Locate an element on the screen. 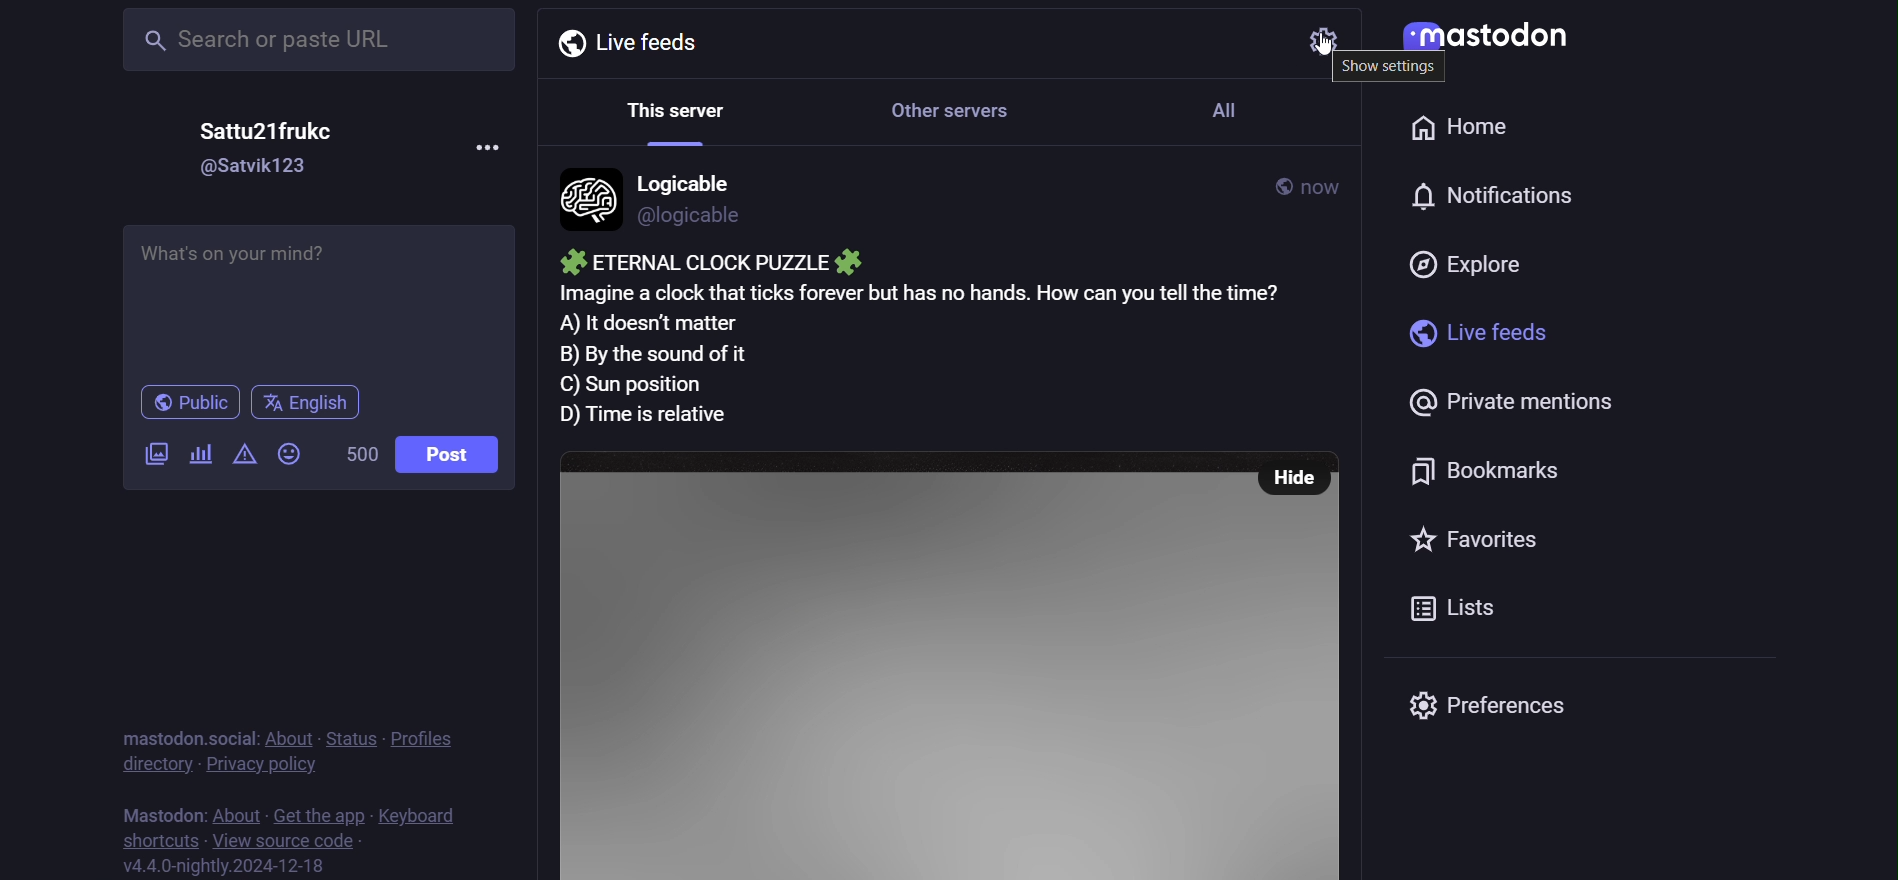 The image size is (1898, 880). preferences is located at coordinates (1496, 707).